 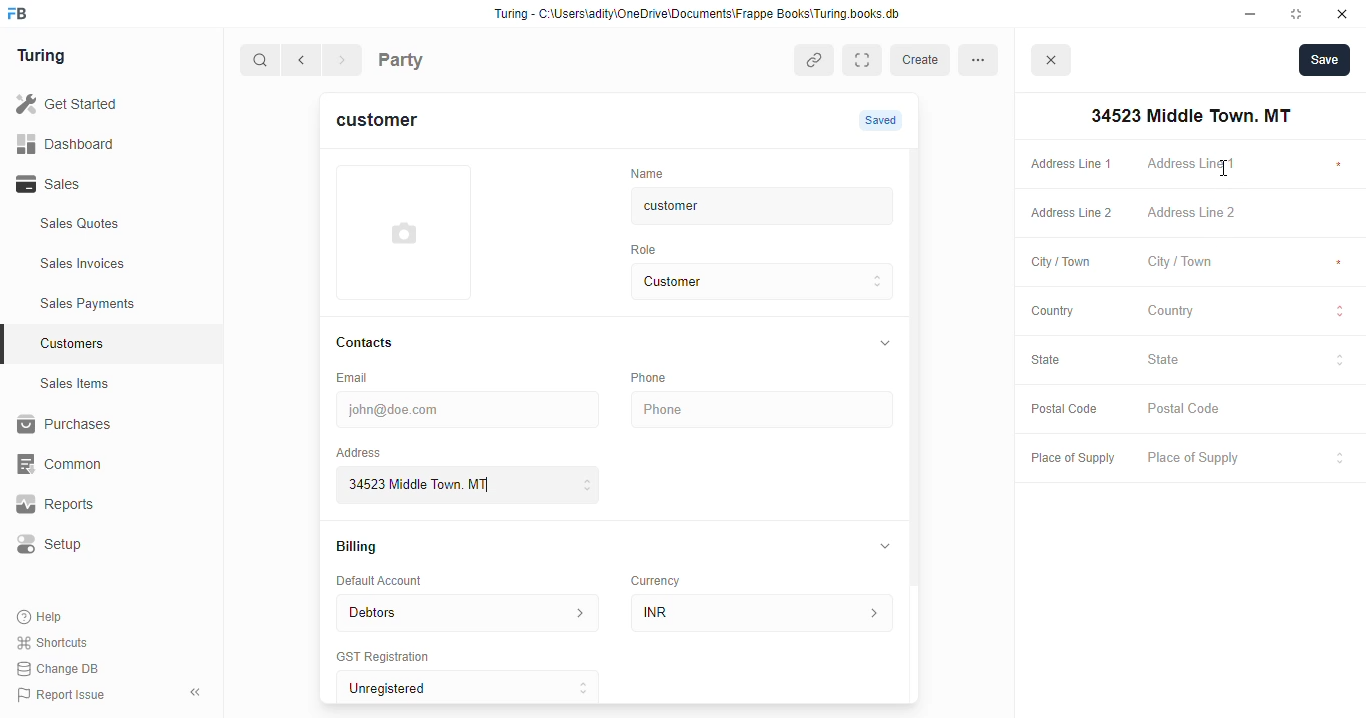 I want to click on minimise, so click(x=1251, y=14).